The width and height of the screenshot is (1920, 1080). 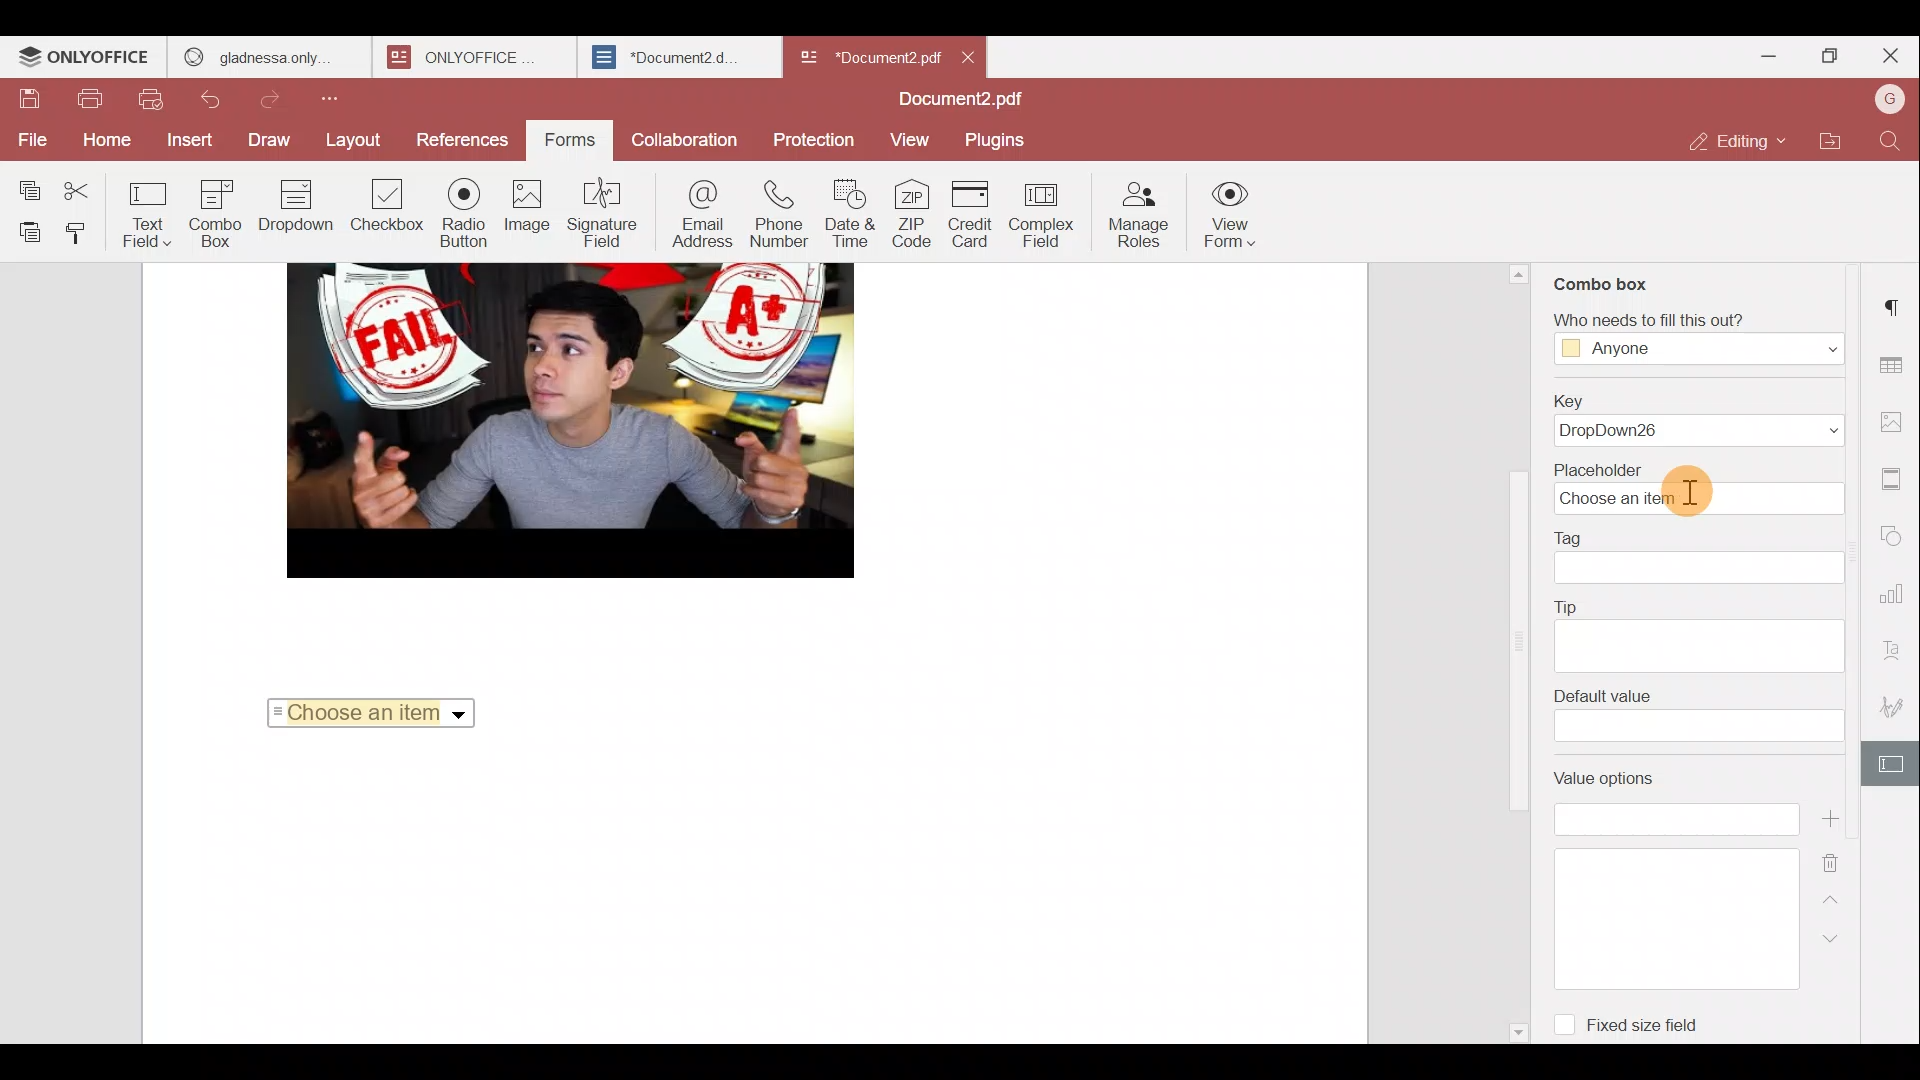 What do you see at coordinates (1895, 302) in the screenshot?
I see `Paragraph settings` at bounding box center [1895, 302].